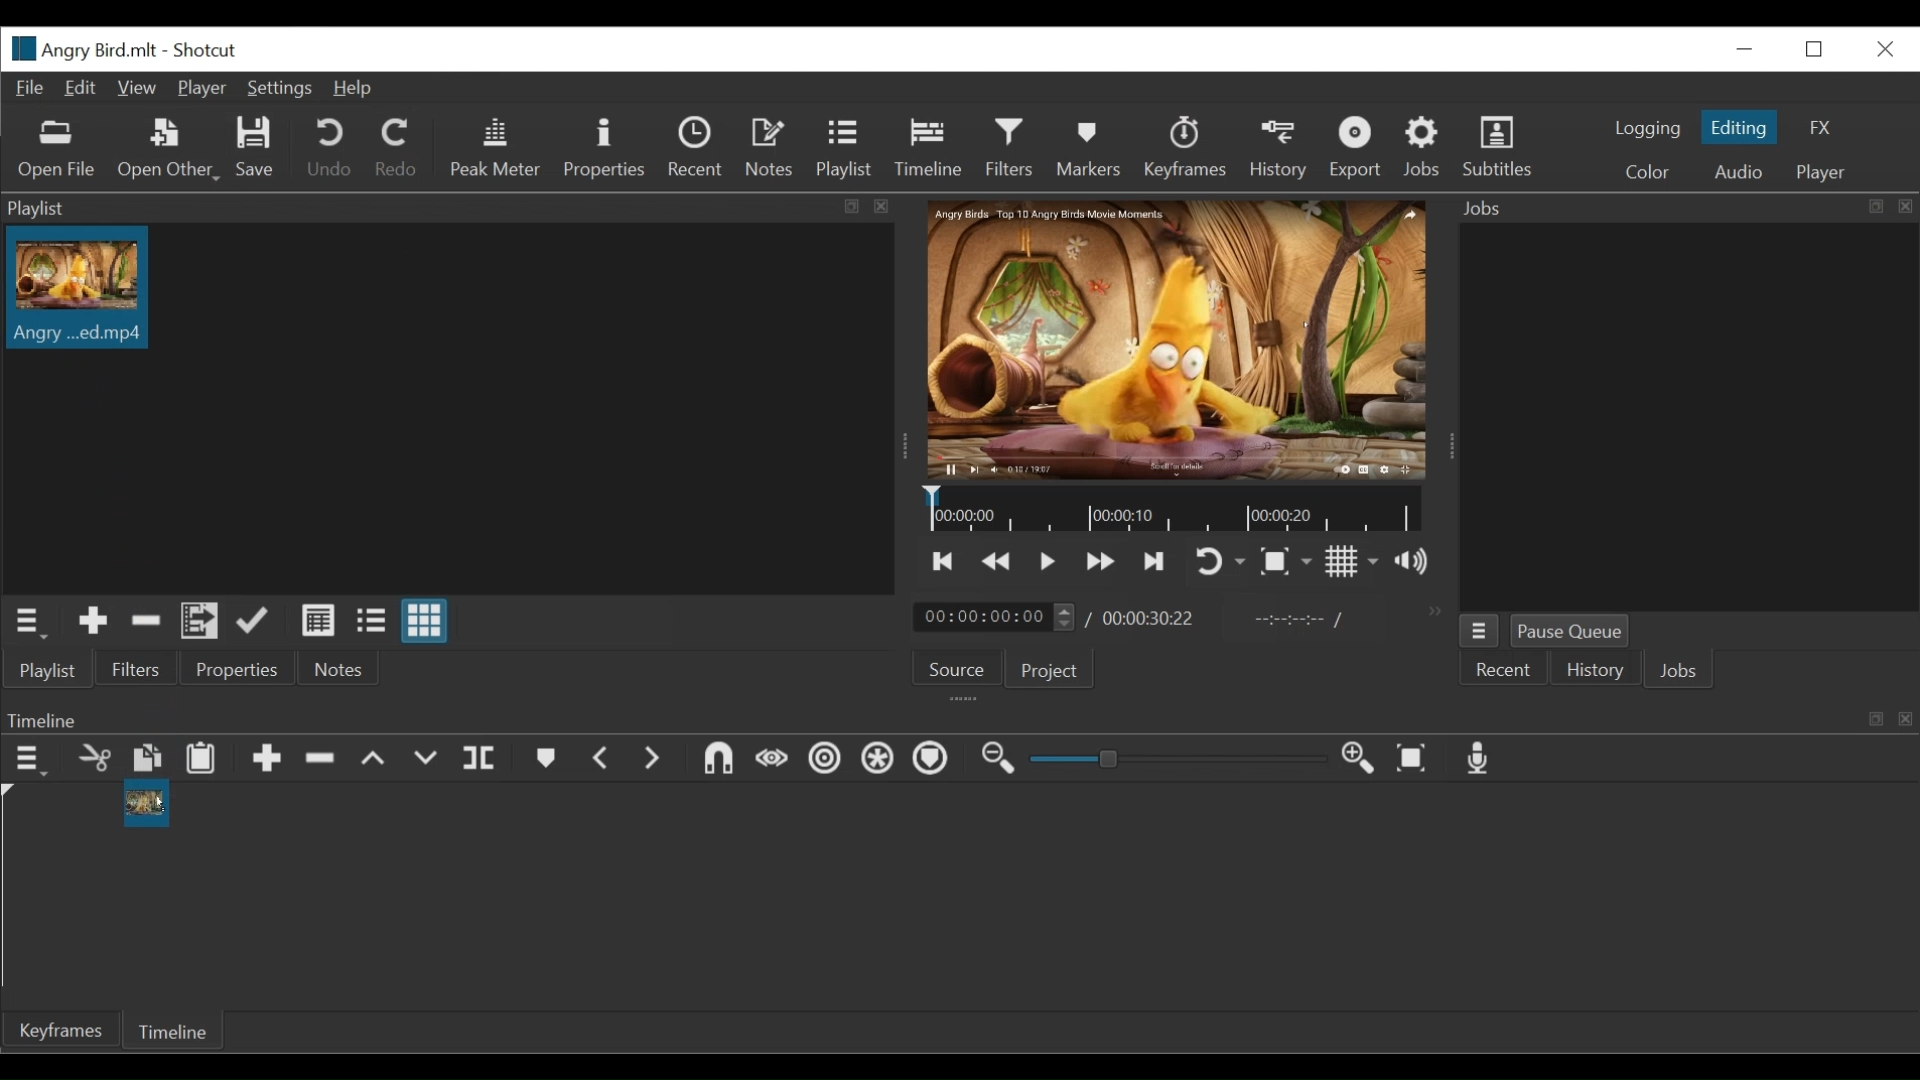 This screenshot has height=1080, width=1920. I want to click on Add Source to the playlist, so click(93, 621).